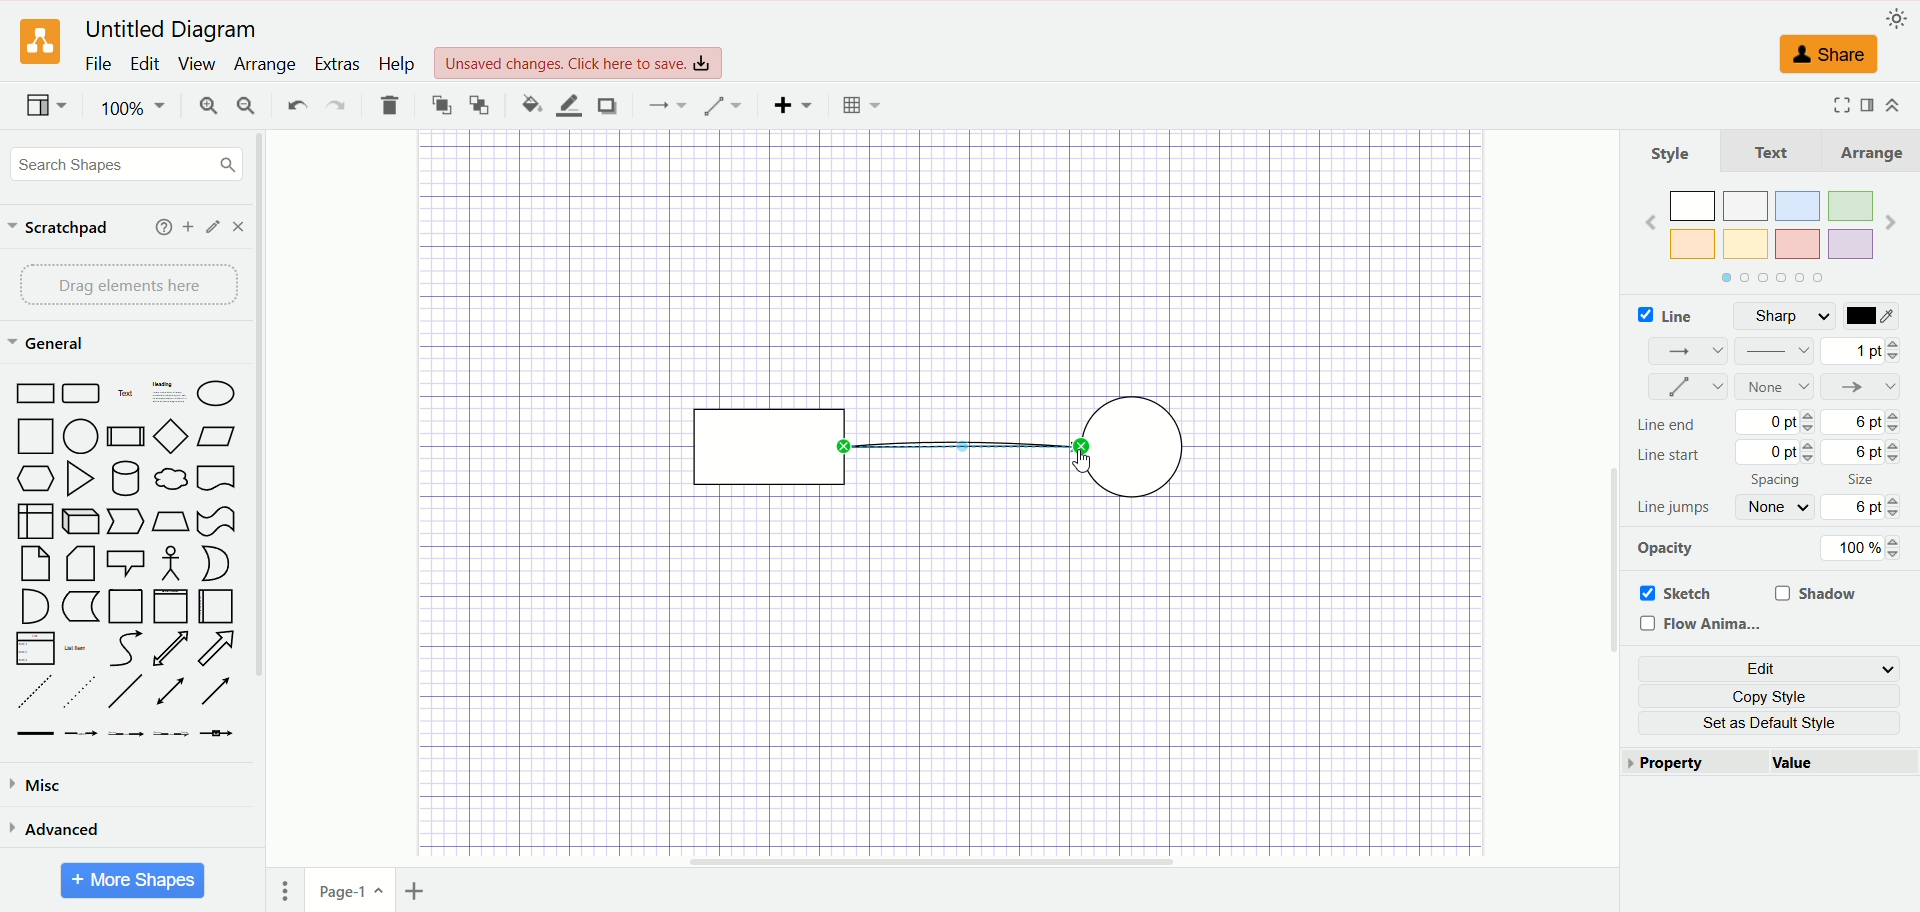 The width and height of the screenshot is (1920, 912). Describe the element at coordinates (1863, 353) in the screenshot. I see `1 pt` at that location.